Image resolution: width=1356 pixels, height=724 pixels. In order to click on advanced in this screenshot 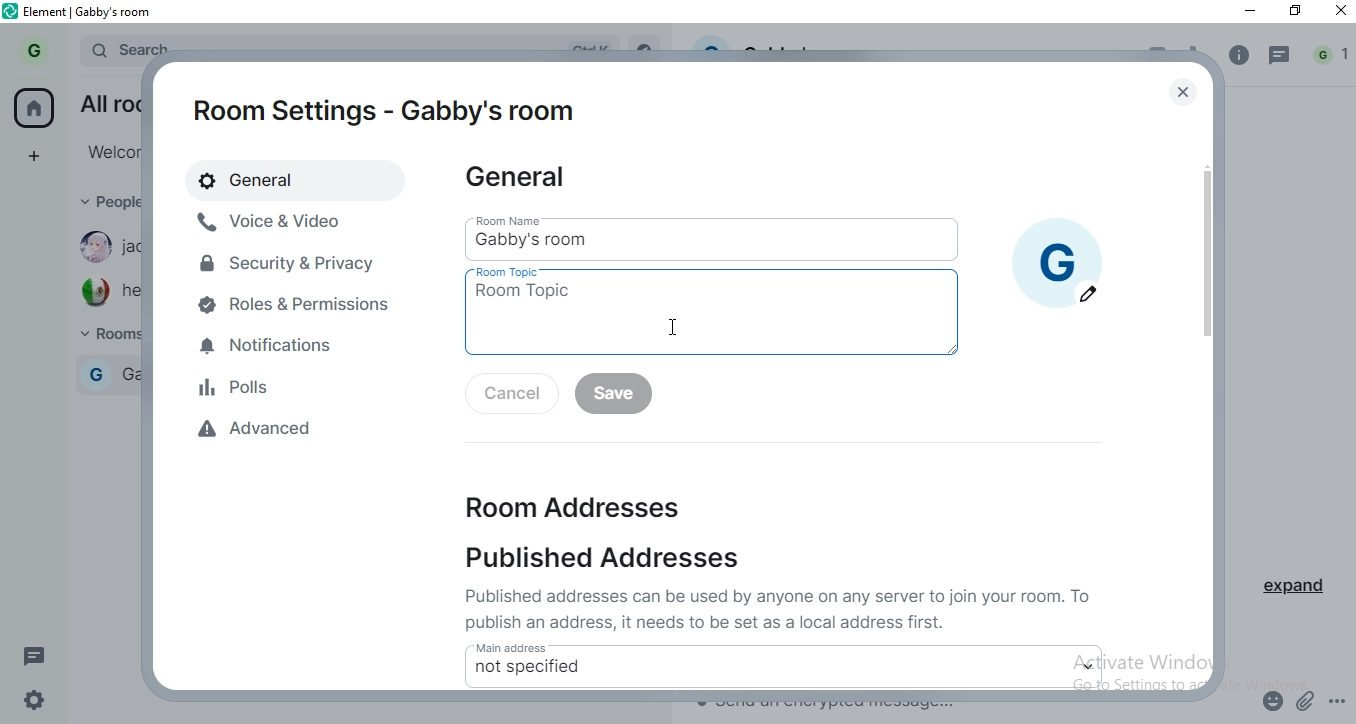, I will do `click(317, 432)`.